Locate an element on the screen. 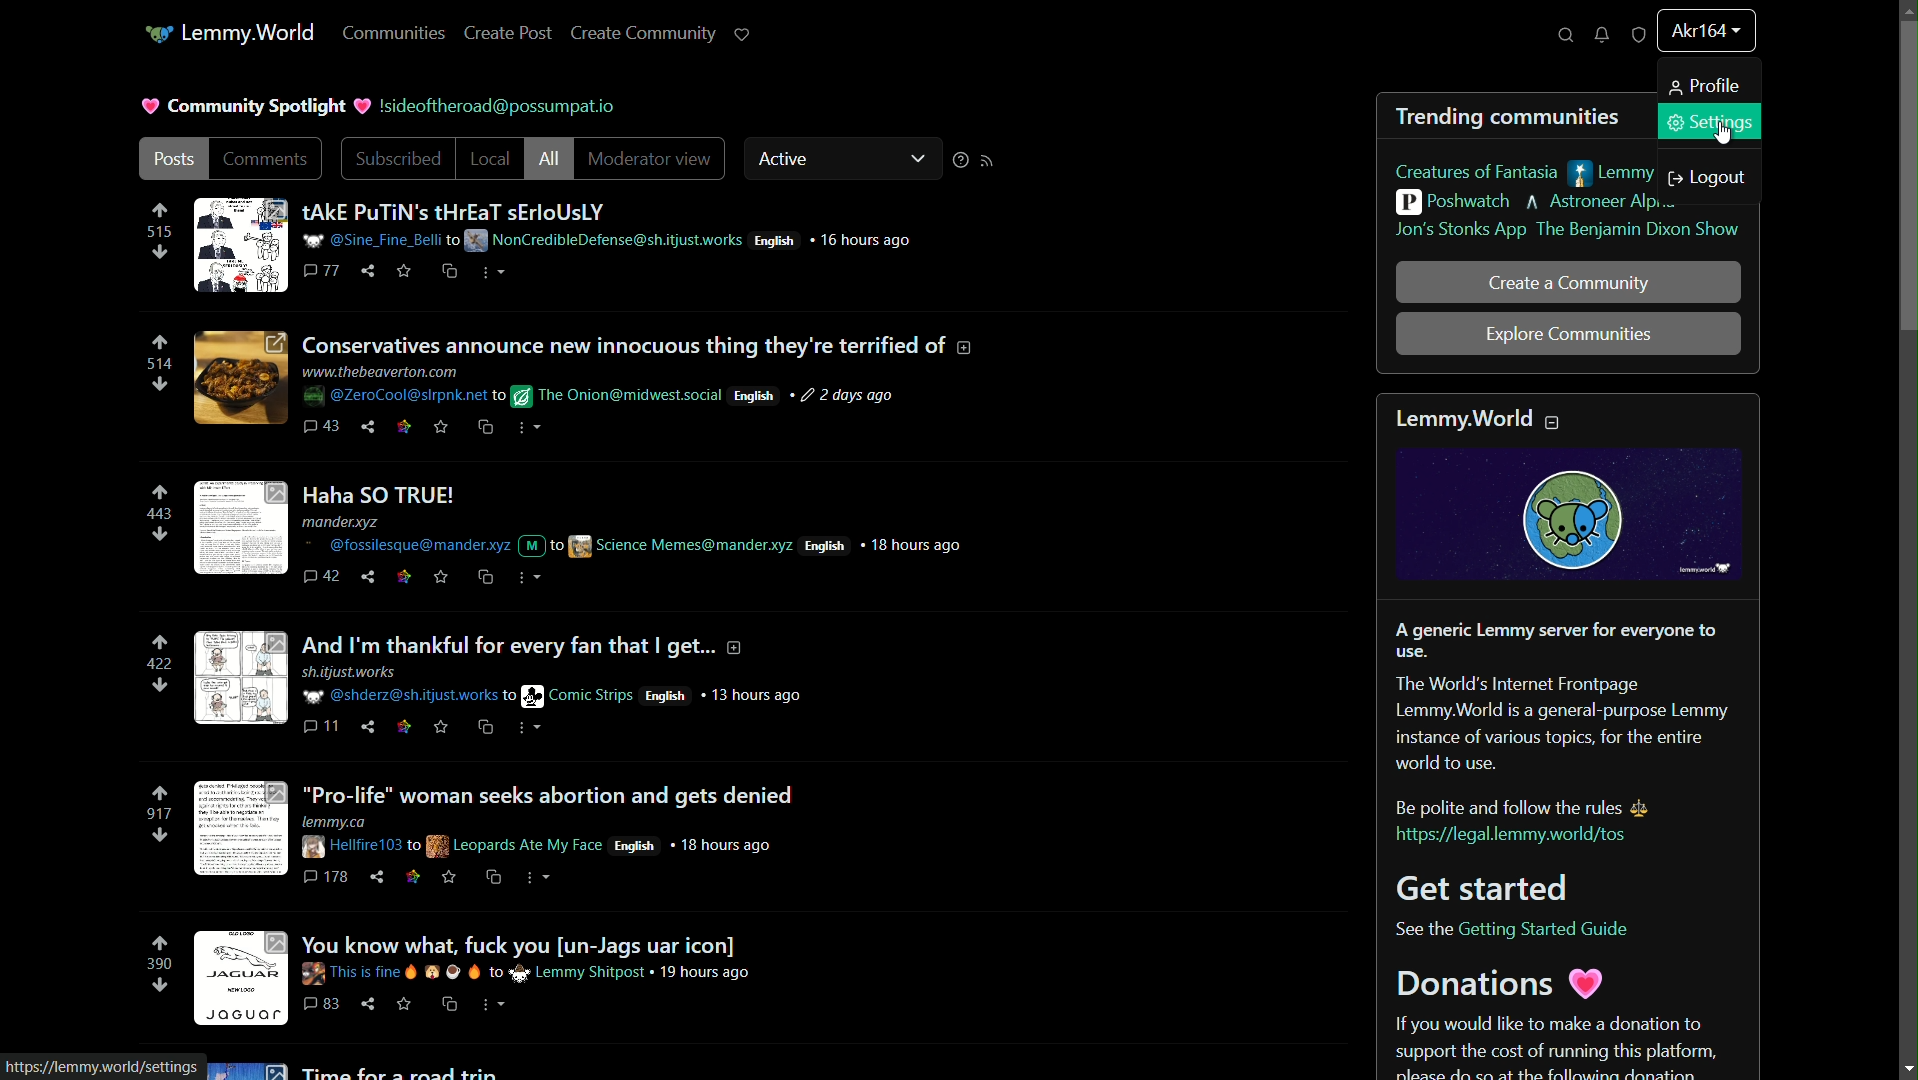  post-5 is located at coordinates (492, 837).